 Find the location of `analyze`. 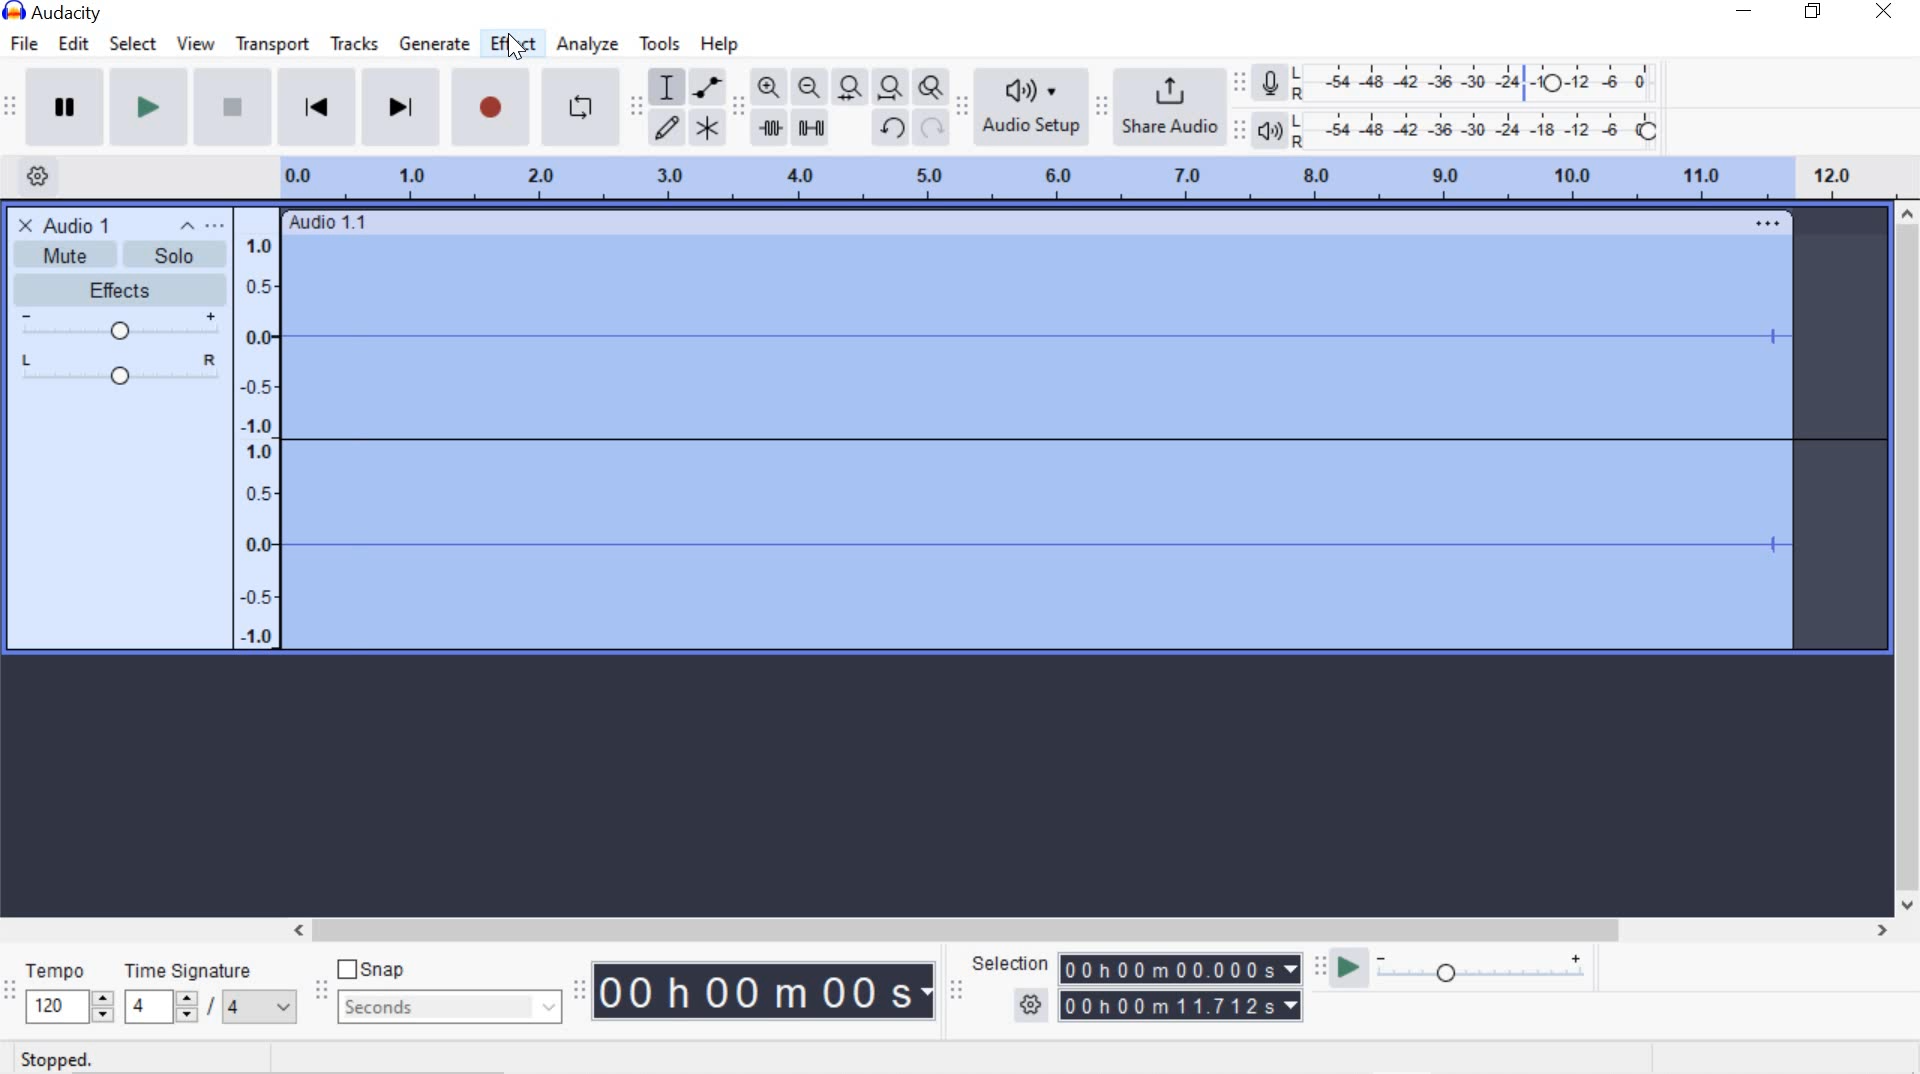

analyze is located at coordinates (588, 44).